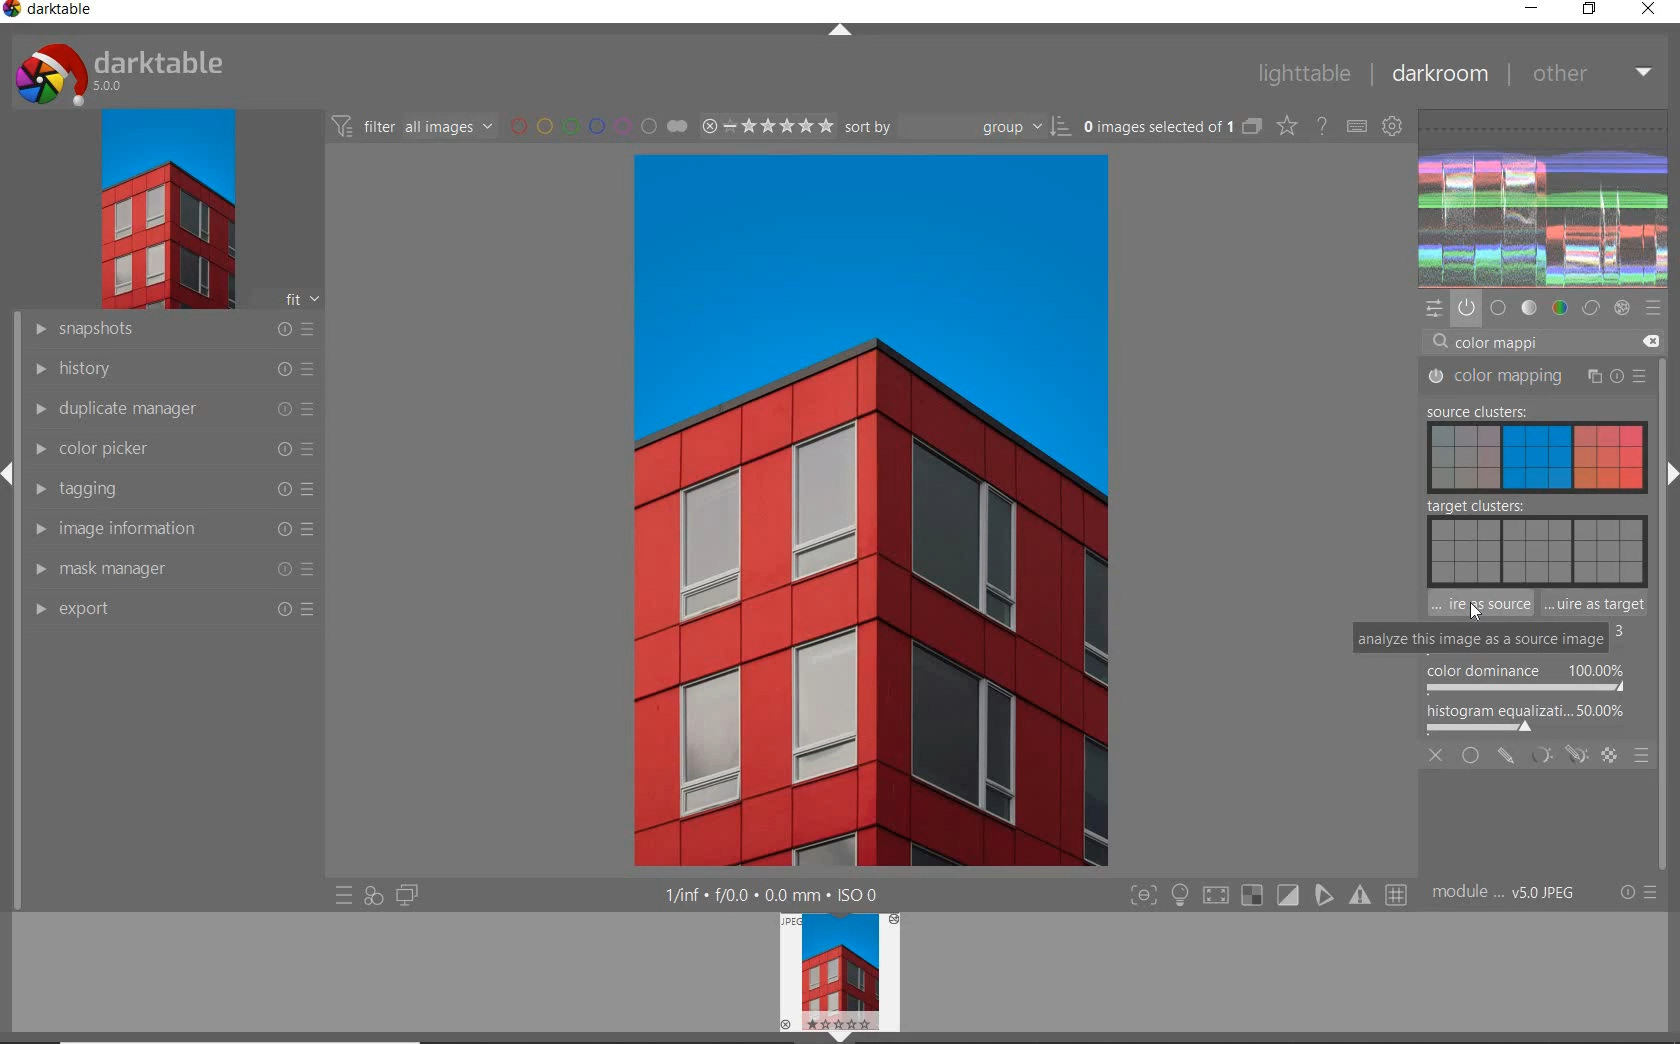 The image size is (1680, 1044). Describe the element at coordinates (1499, 309) in the screenshot. I see `base` at that location.